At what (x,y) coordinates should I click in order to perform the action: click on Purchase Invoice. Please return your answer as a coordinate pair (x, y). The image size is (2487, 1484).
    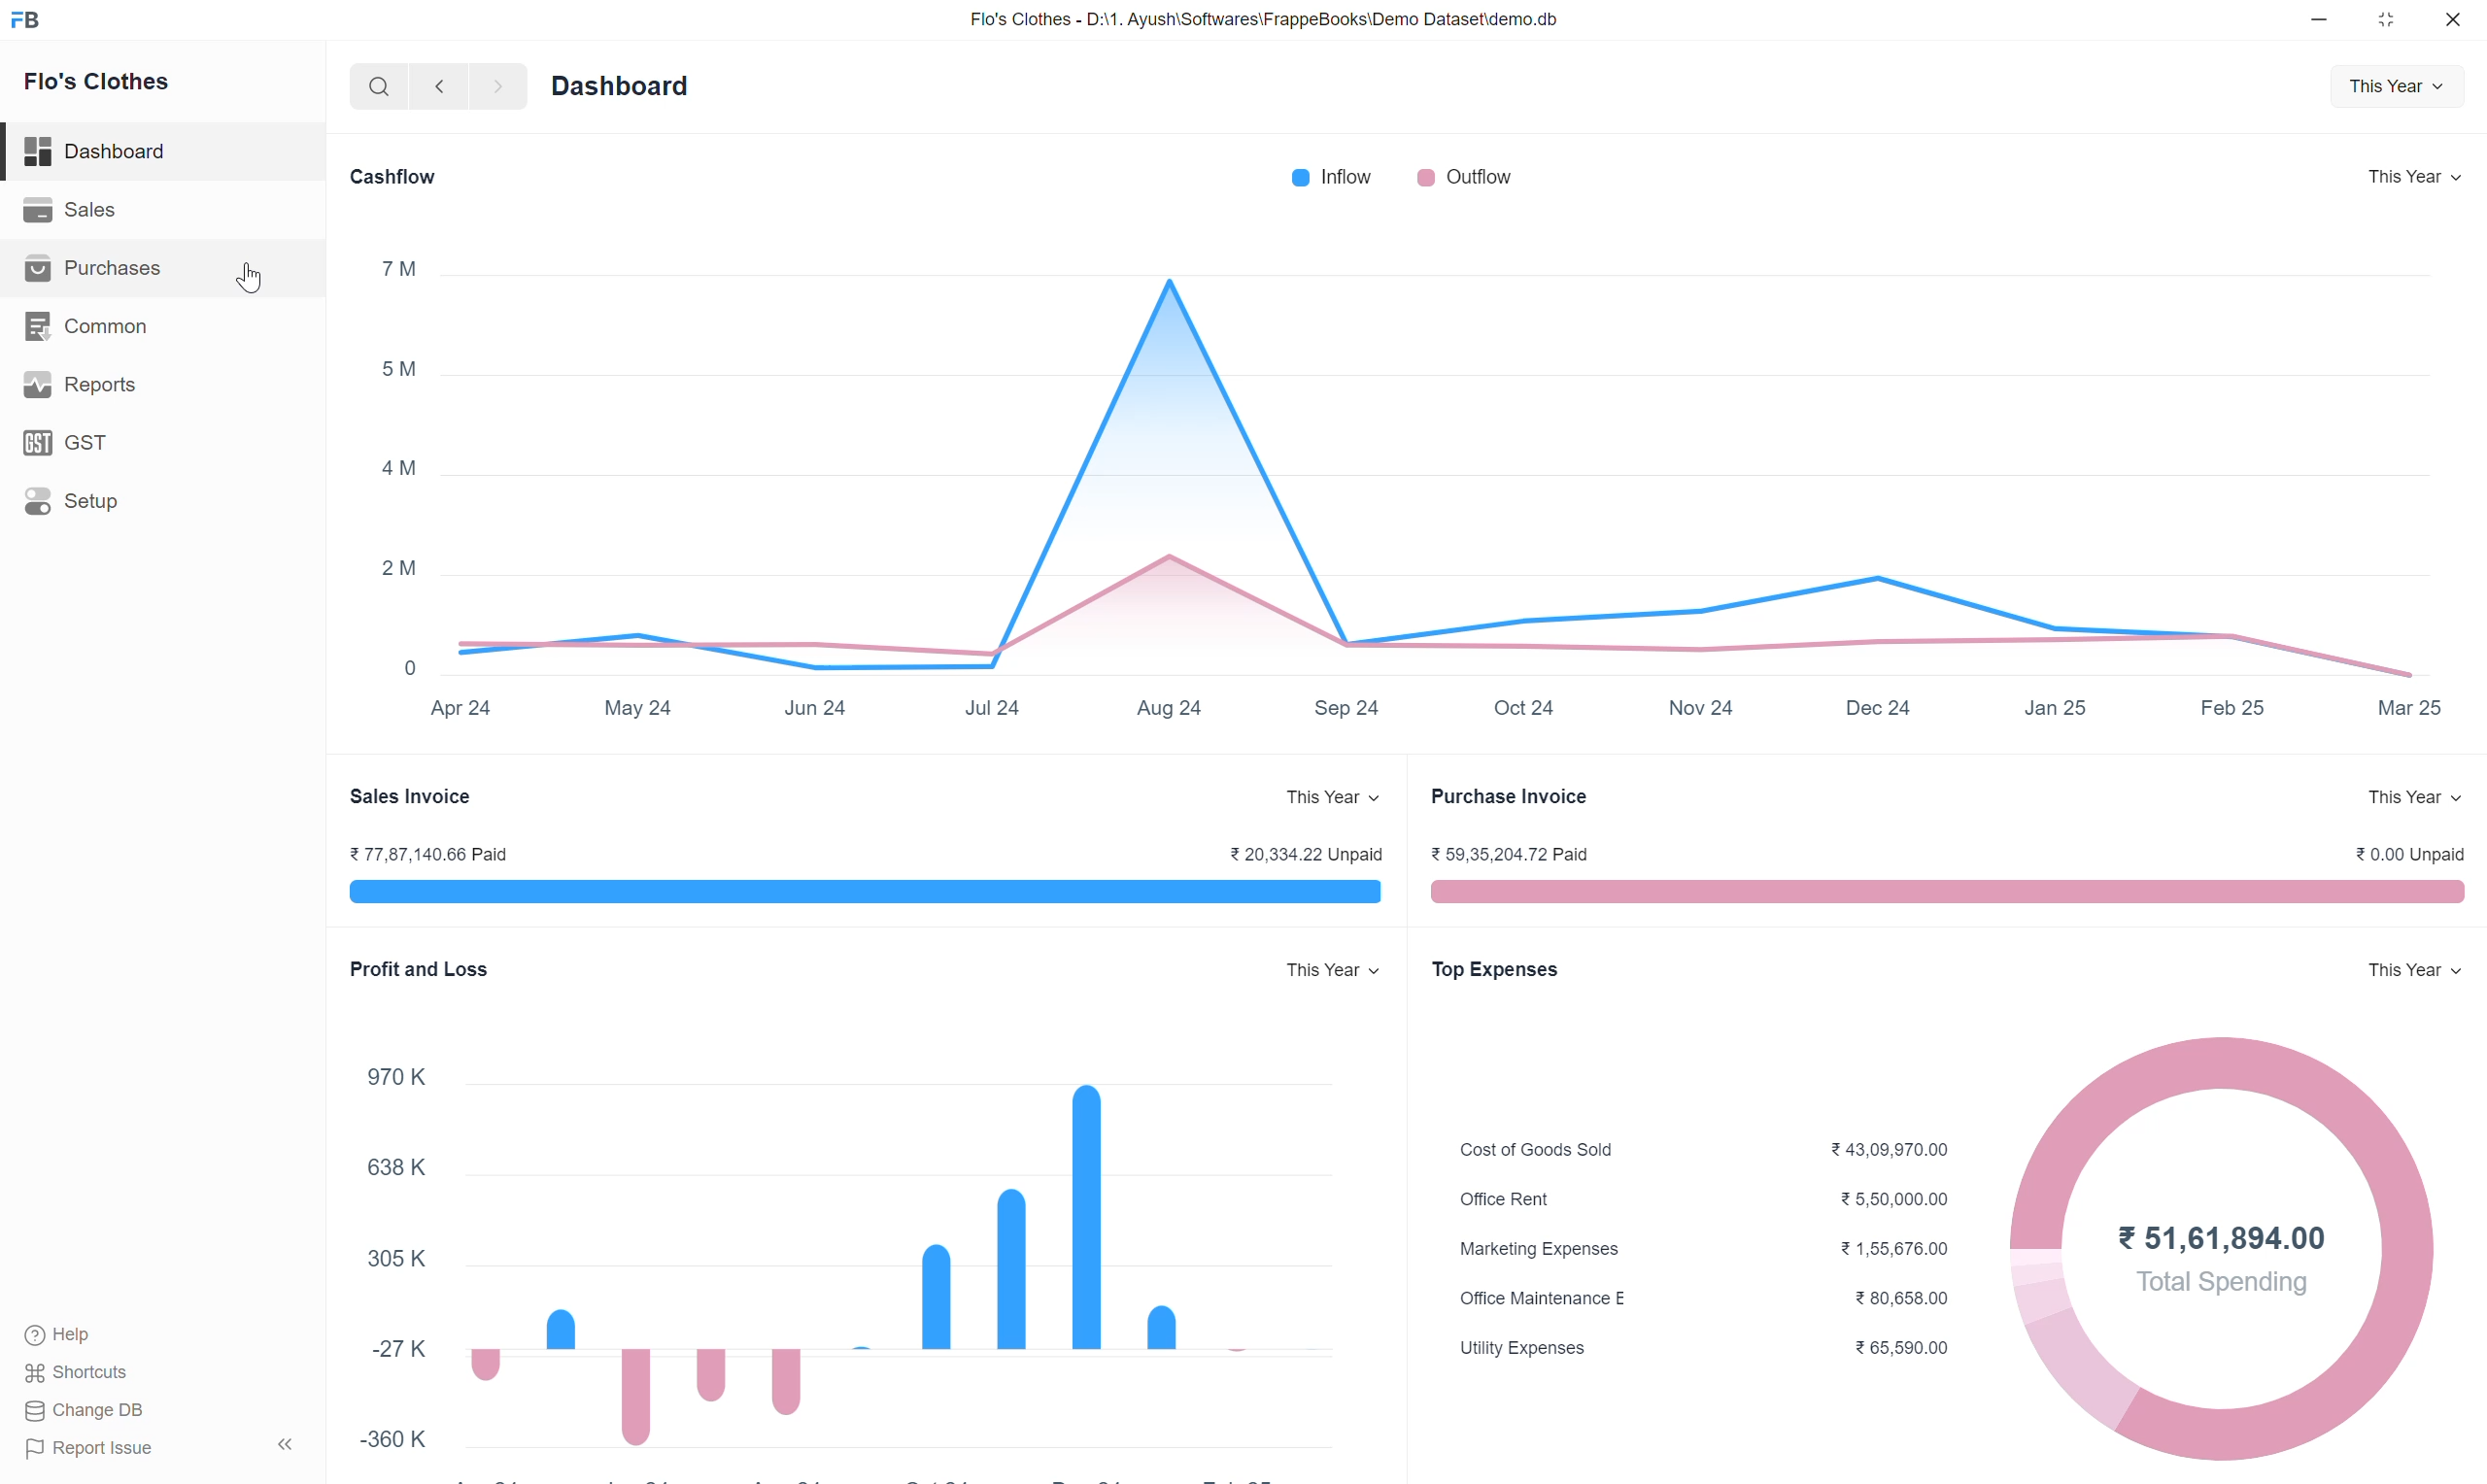
    Looking at the image, I should click on (1508, 796).